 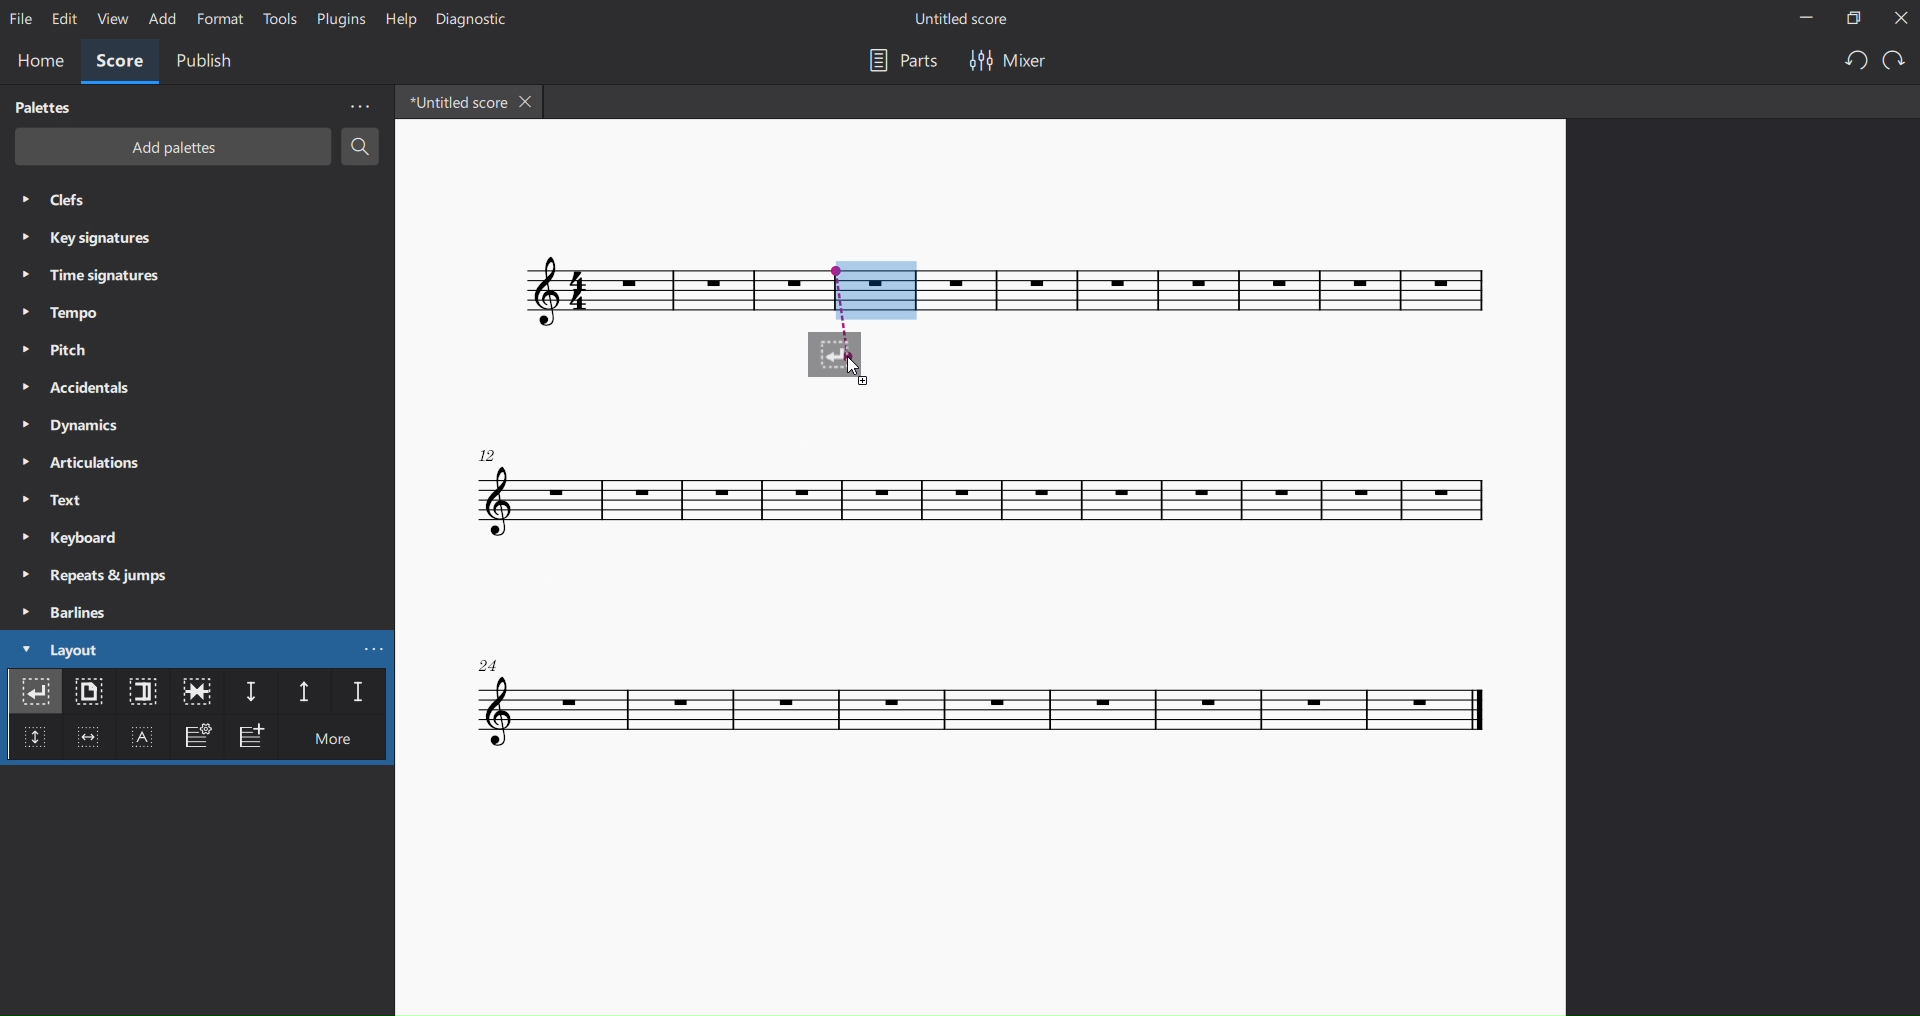 I want to click on help, so click(x=397, y=18).